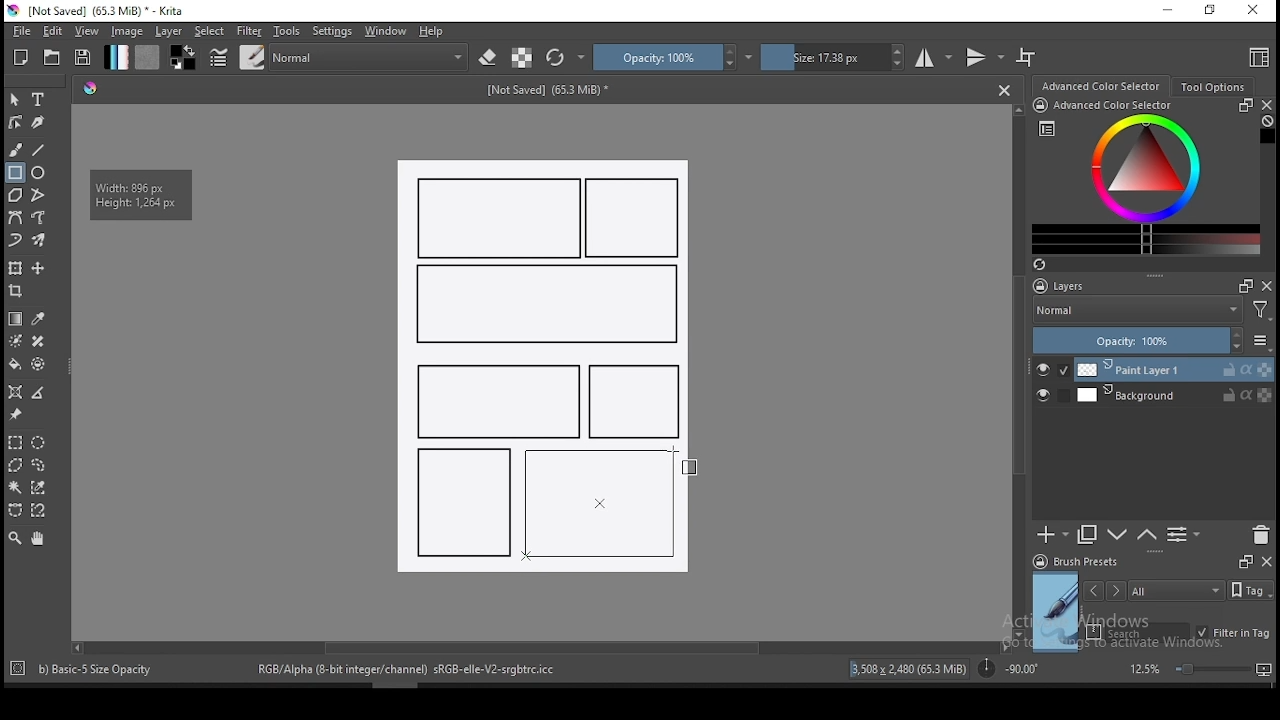  I want to click on Hue, so click(90, 88).